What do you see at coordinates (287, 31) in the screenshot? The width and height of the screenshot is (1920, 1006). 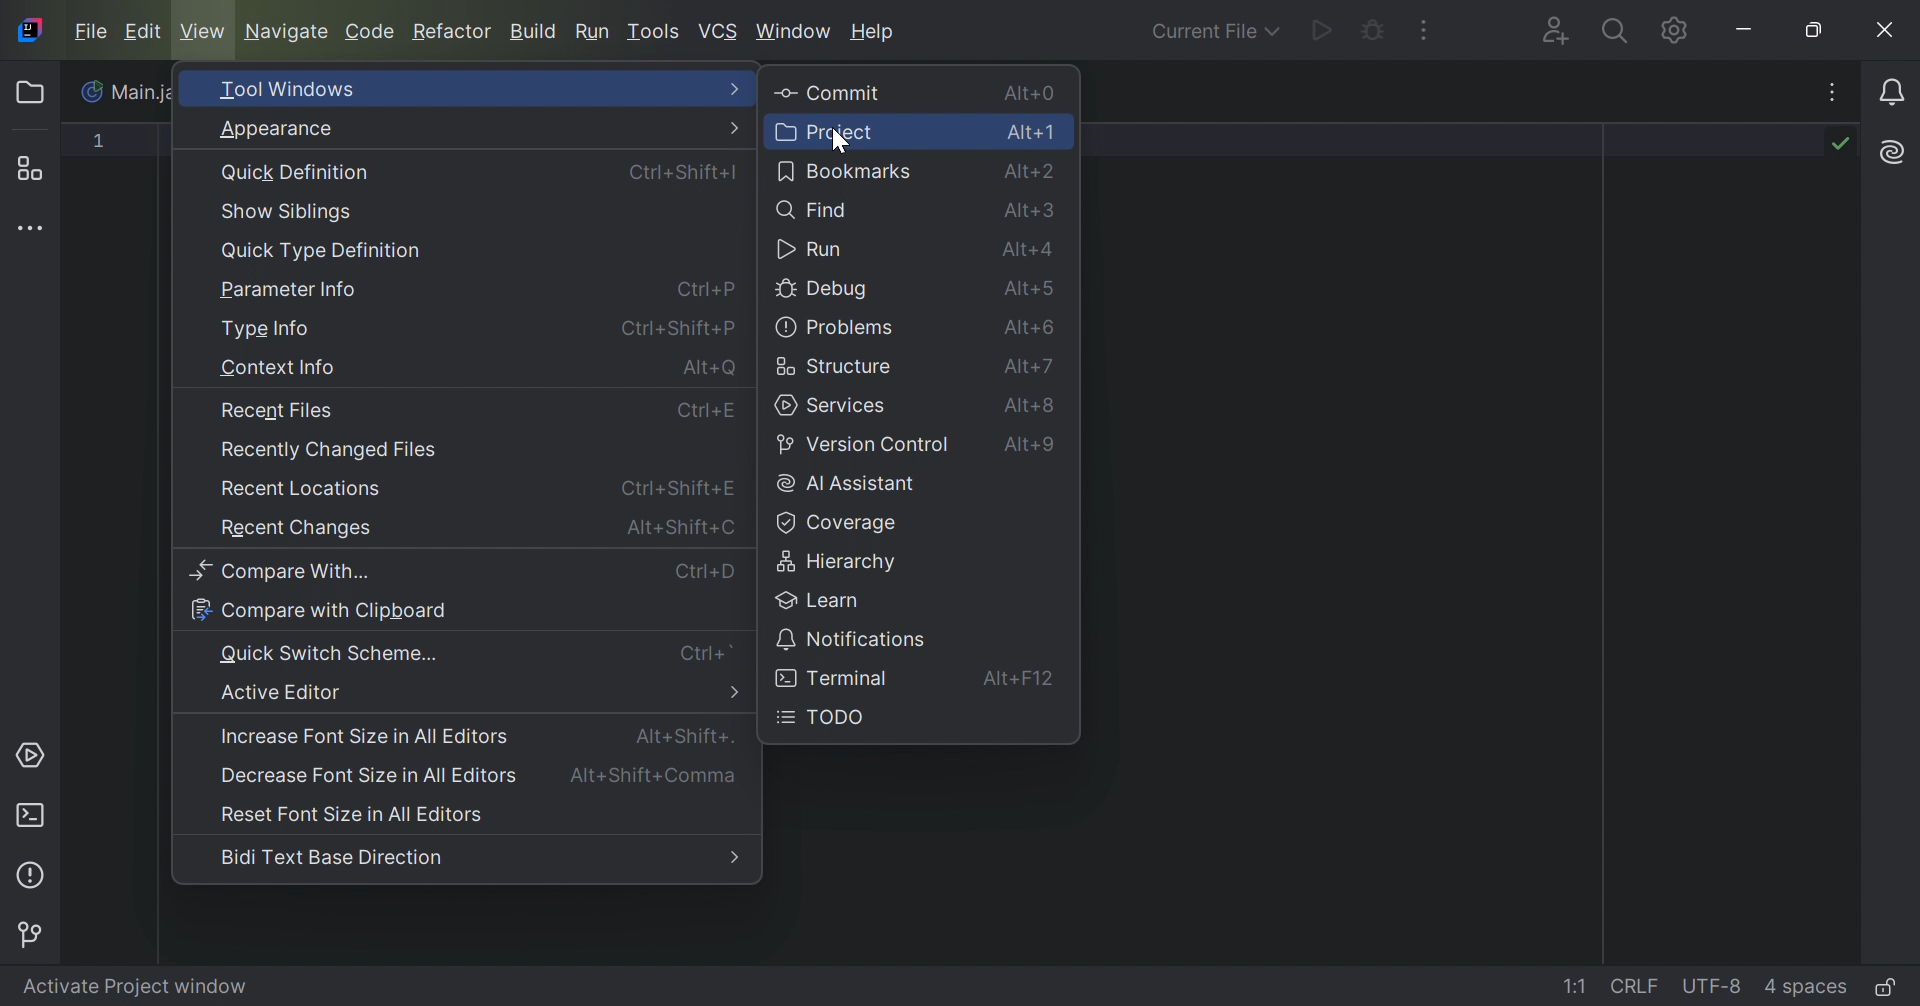 I see `Navigate` at bounding box center [287, 31].